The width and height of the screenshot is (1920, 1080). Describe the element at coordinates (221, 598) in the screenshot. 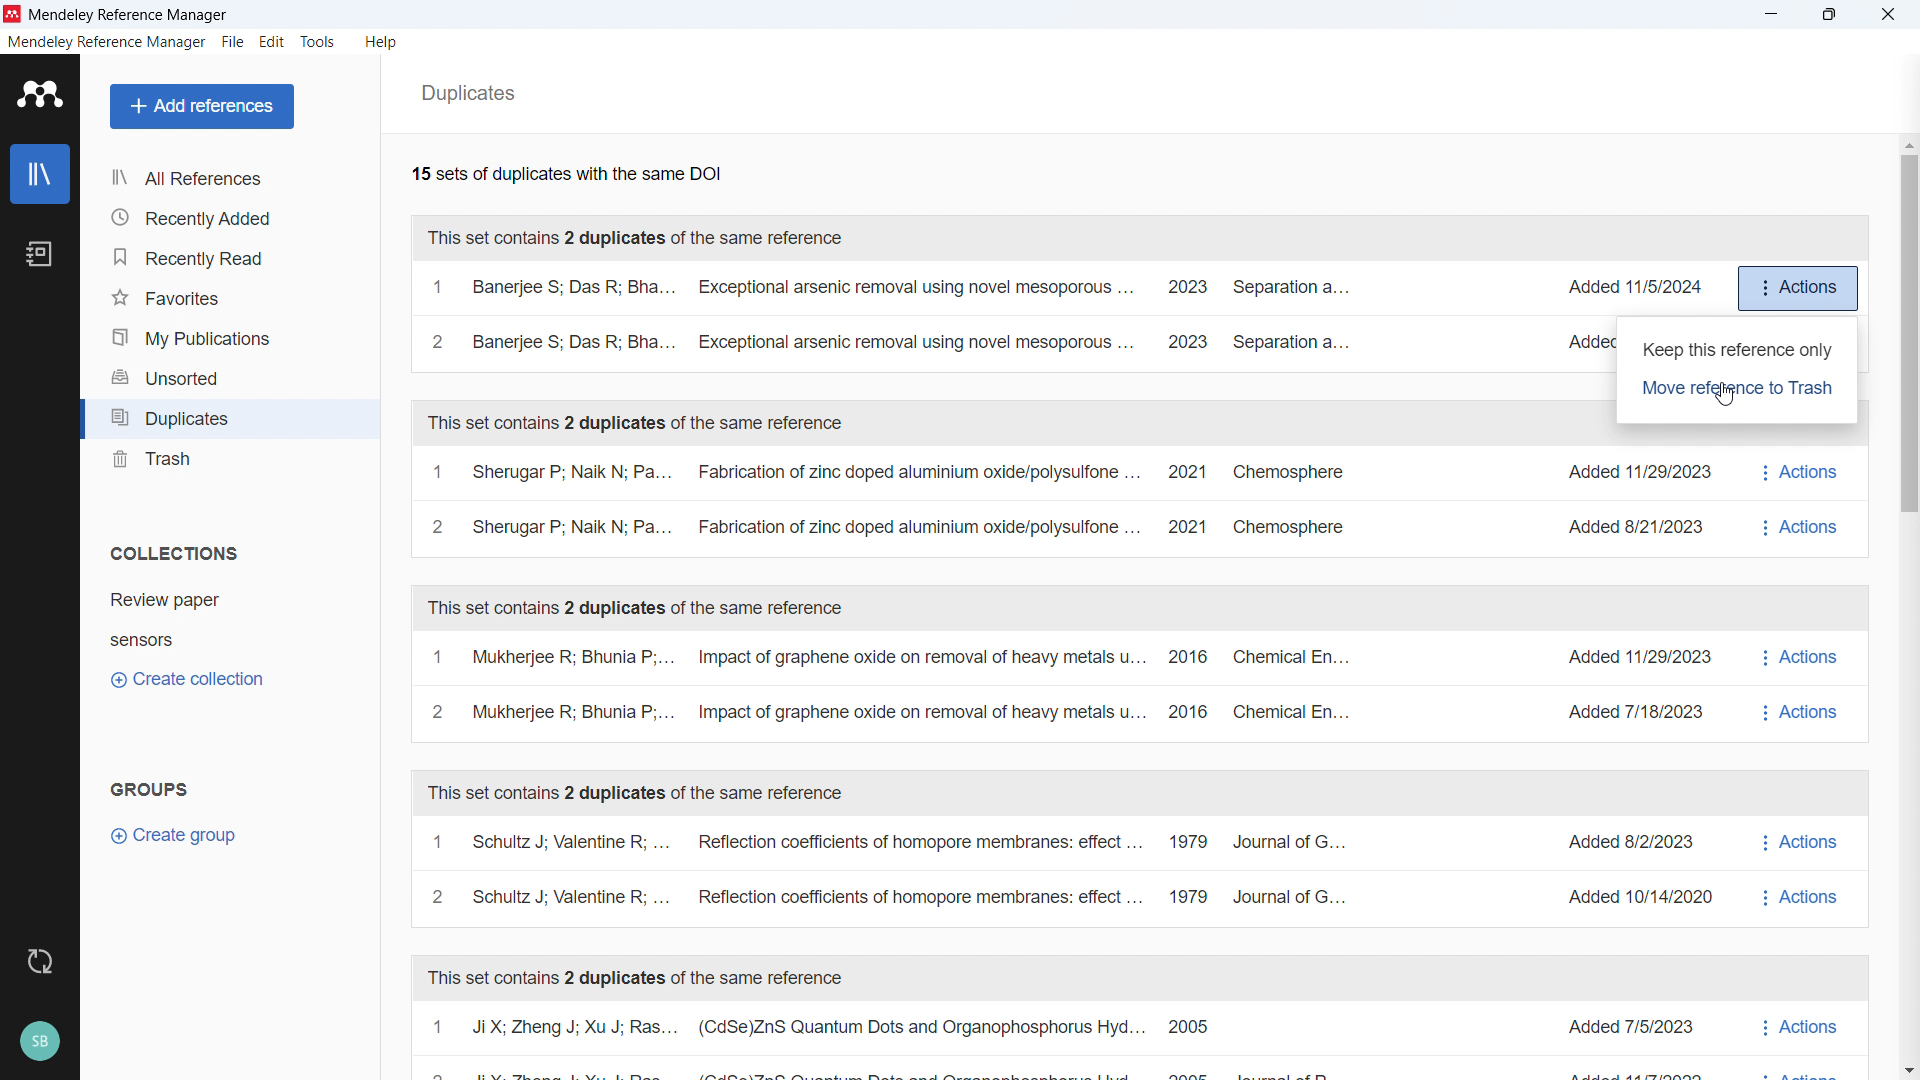

I see `collection  1` at that location.